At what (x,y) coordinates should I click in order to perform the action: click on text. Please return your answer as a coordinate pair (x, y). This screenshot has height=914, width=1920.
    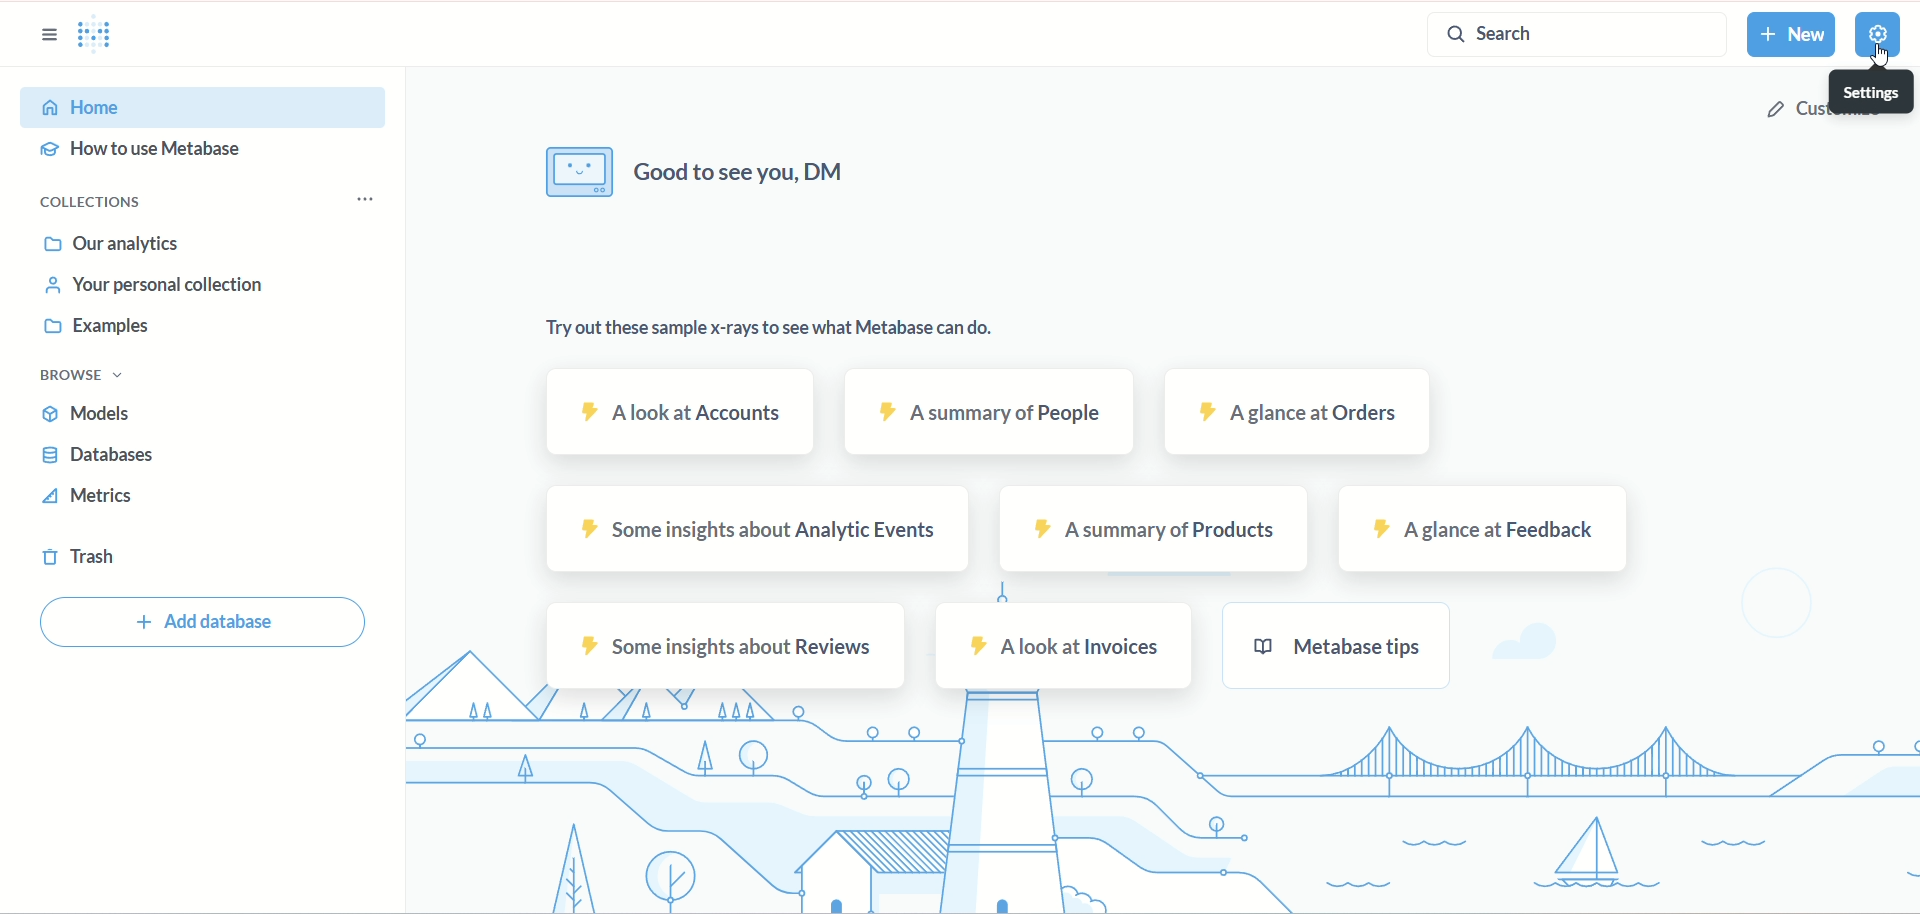
    Looking at the image, I should click on (802, 331).